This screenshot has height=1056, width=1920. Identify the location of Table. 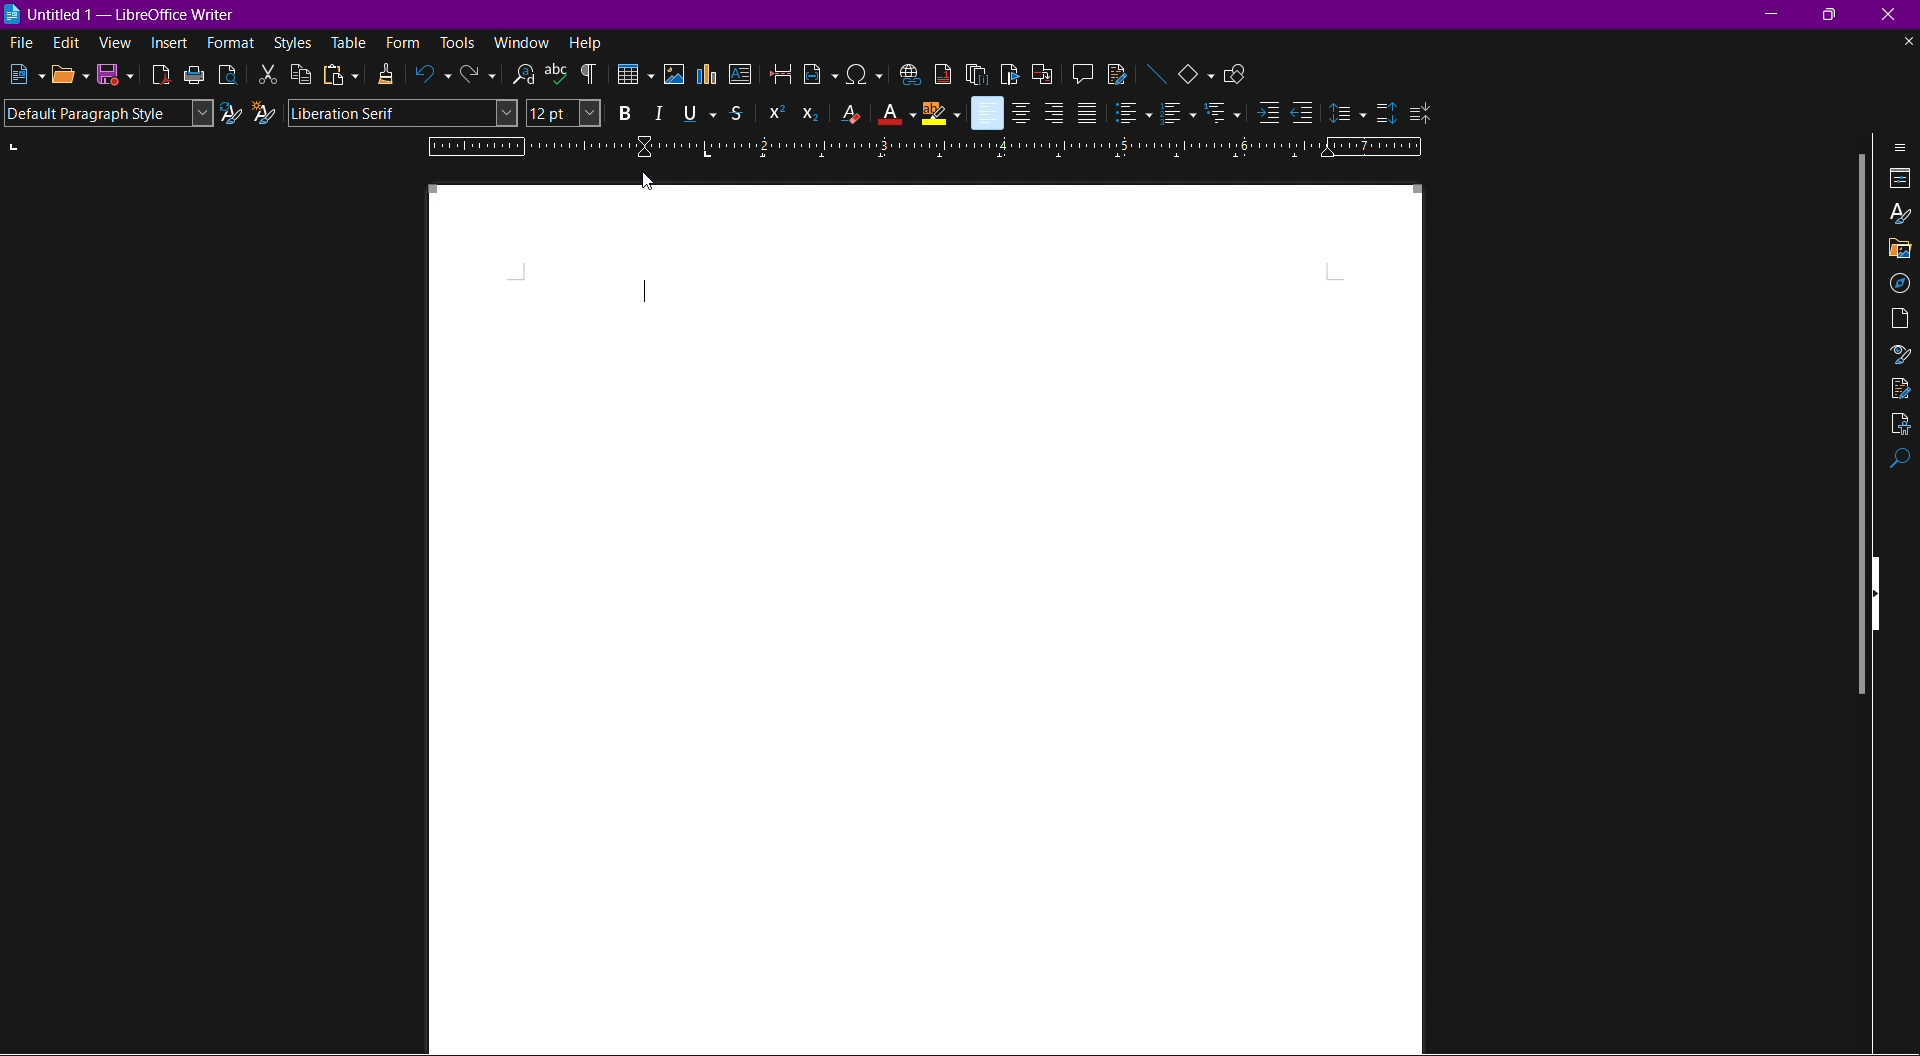
(633, 76).